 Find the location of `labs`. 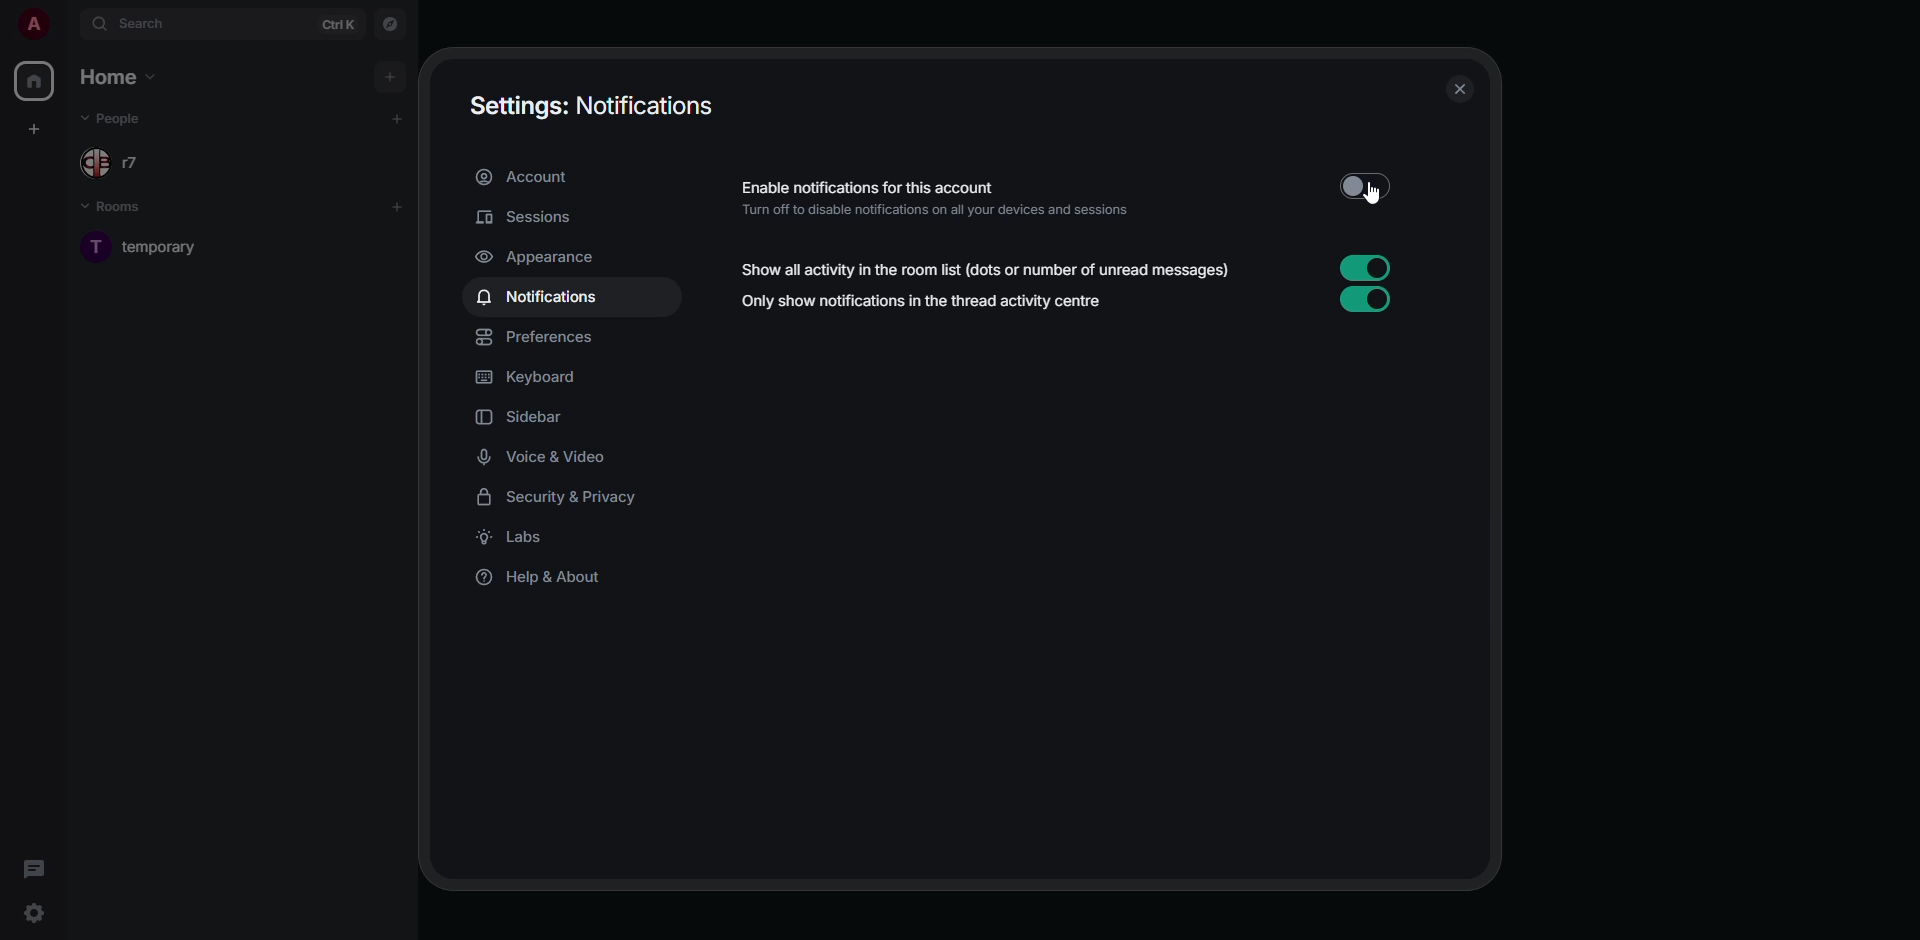

labs is located at coordinates (518, 539).